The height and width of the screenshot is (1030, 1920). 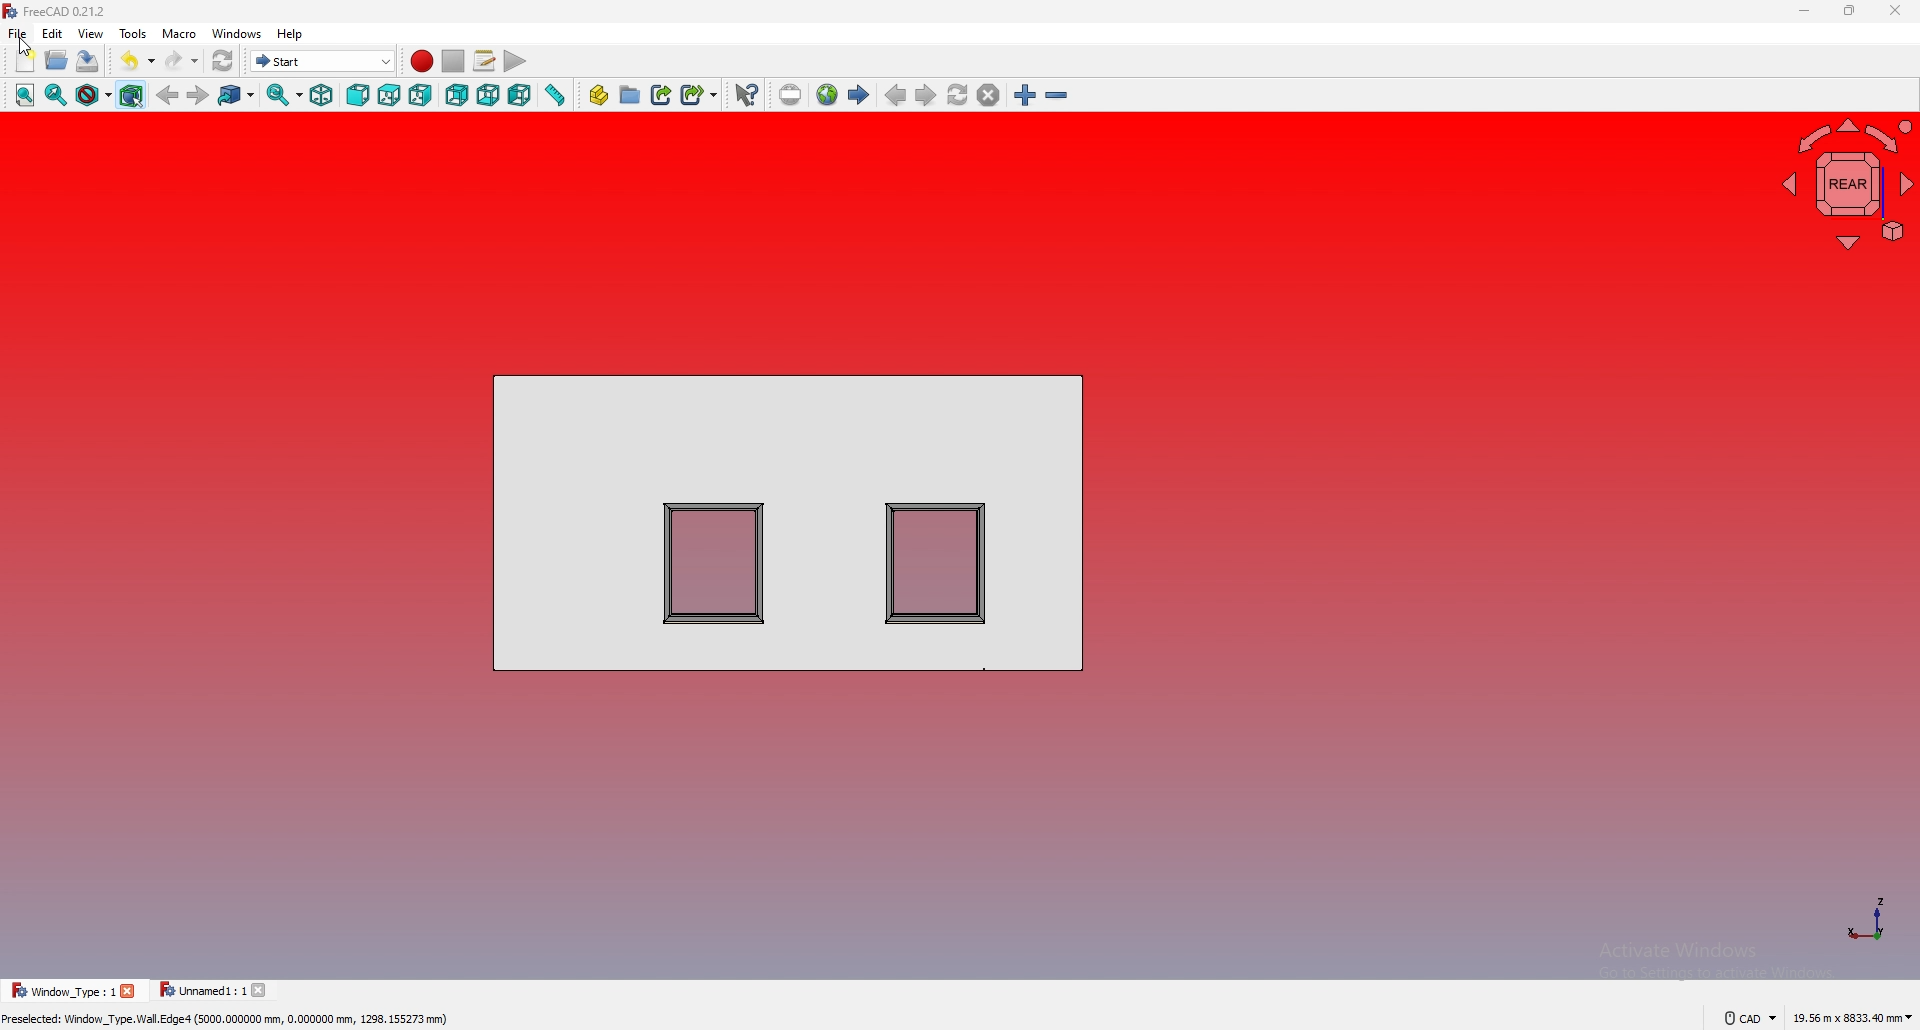 I want to click on windows, so click(x=235, y=33).